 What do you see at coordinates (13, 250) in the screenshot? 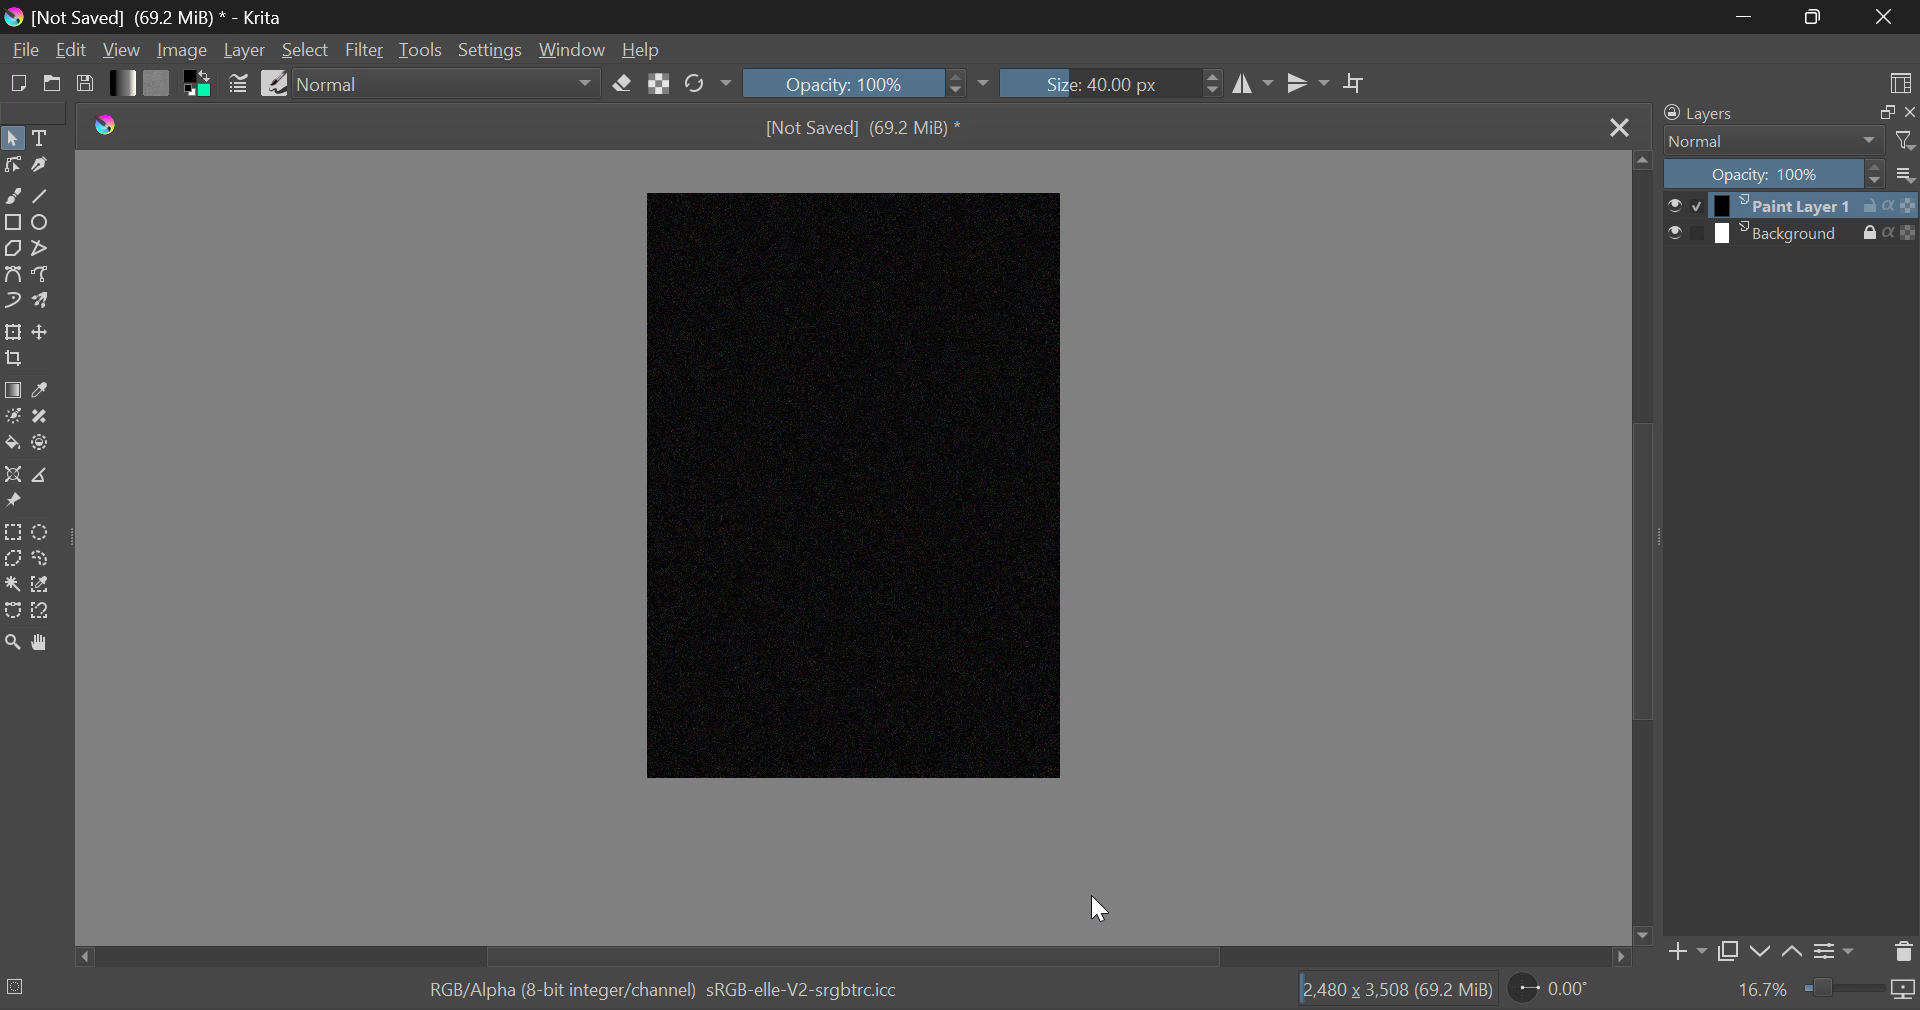
I see `Polygons` at bounding box center [13, 250].